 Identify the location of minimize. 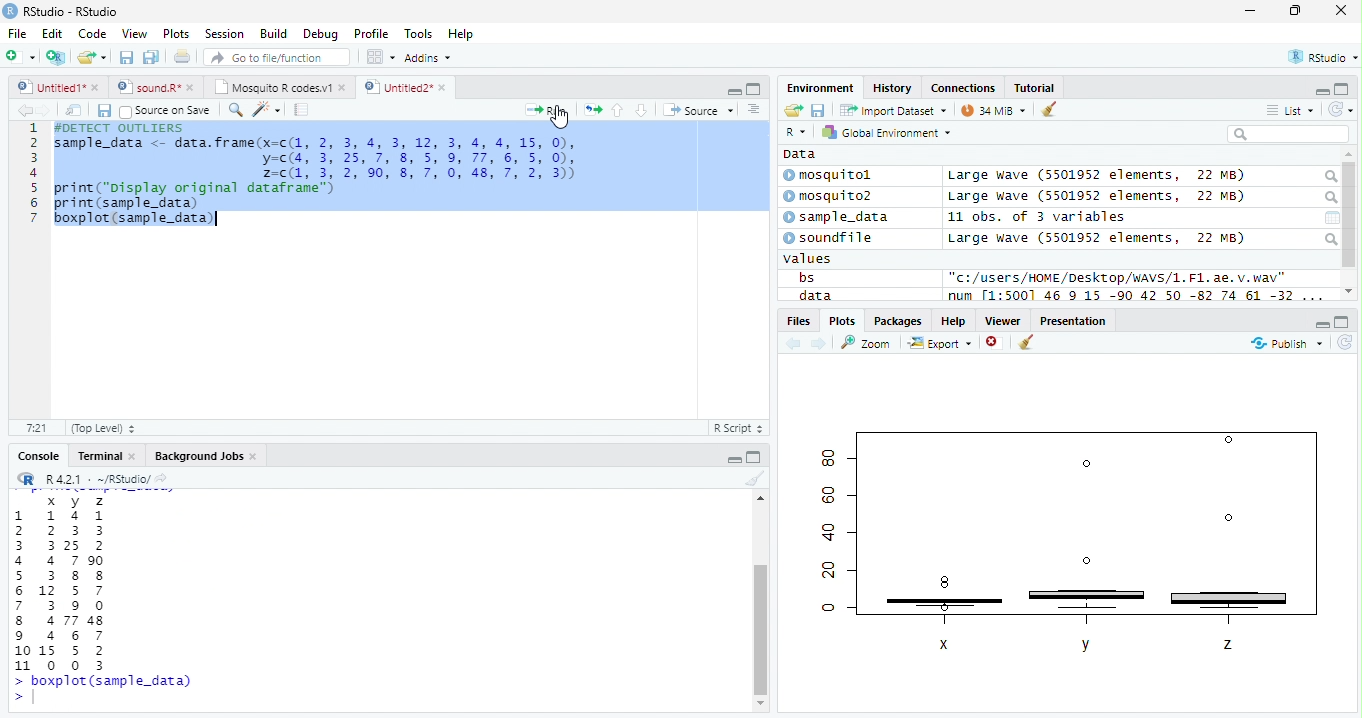
(1252, 10).